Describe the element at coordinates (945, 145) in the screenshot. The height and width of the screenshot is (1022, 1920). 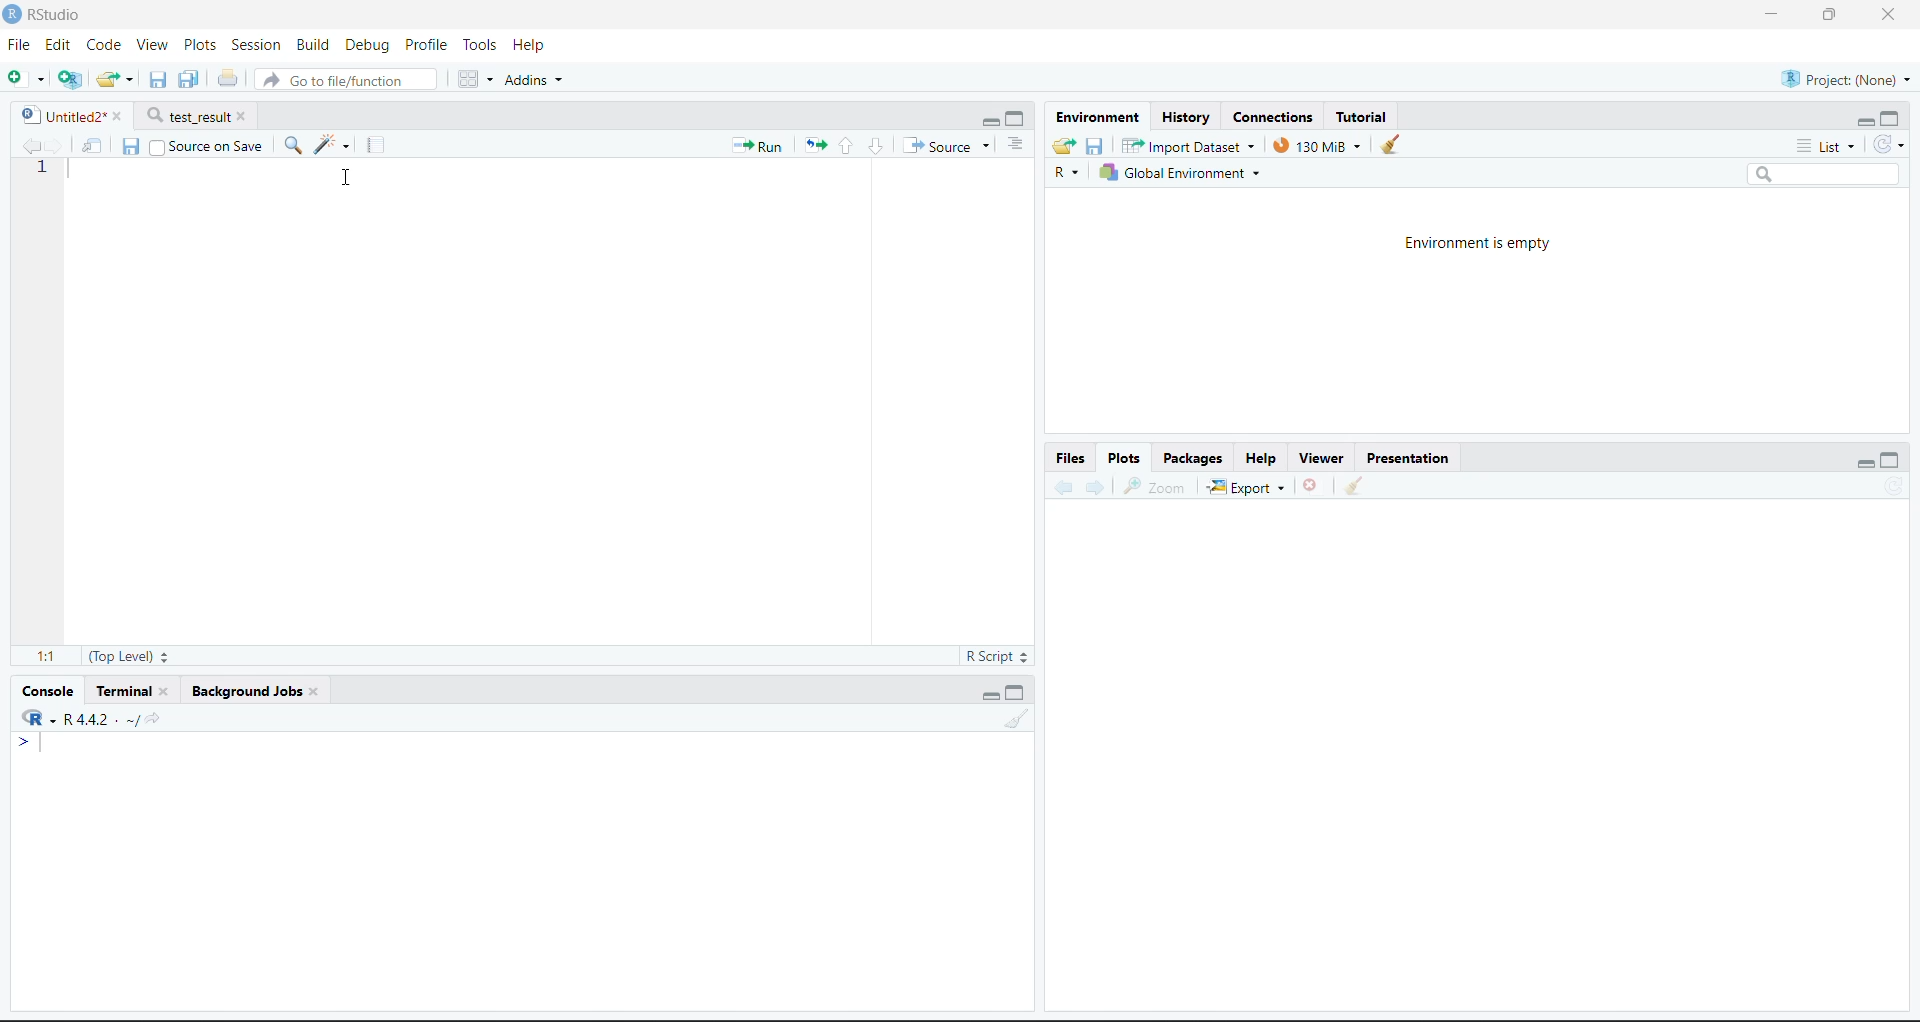
I see `Source` at that location.